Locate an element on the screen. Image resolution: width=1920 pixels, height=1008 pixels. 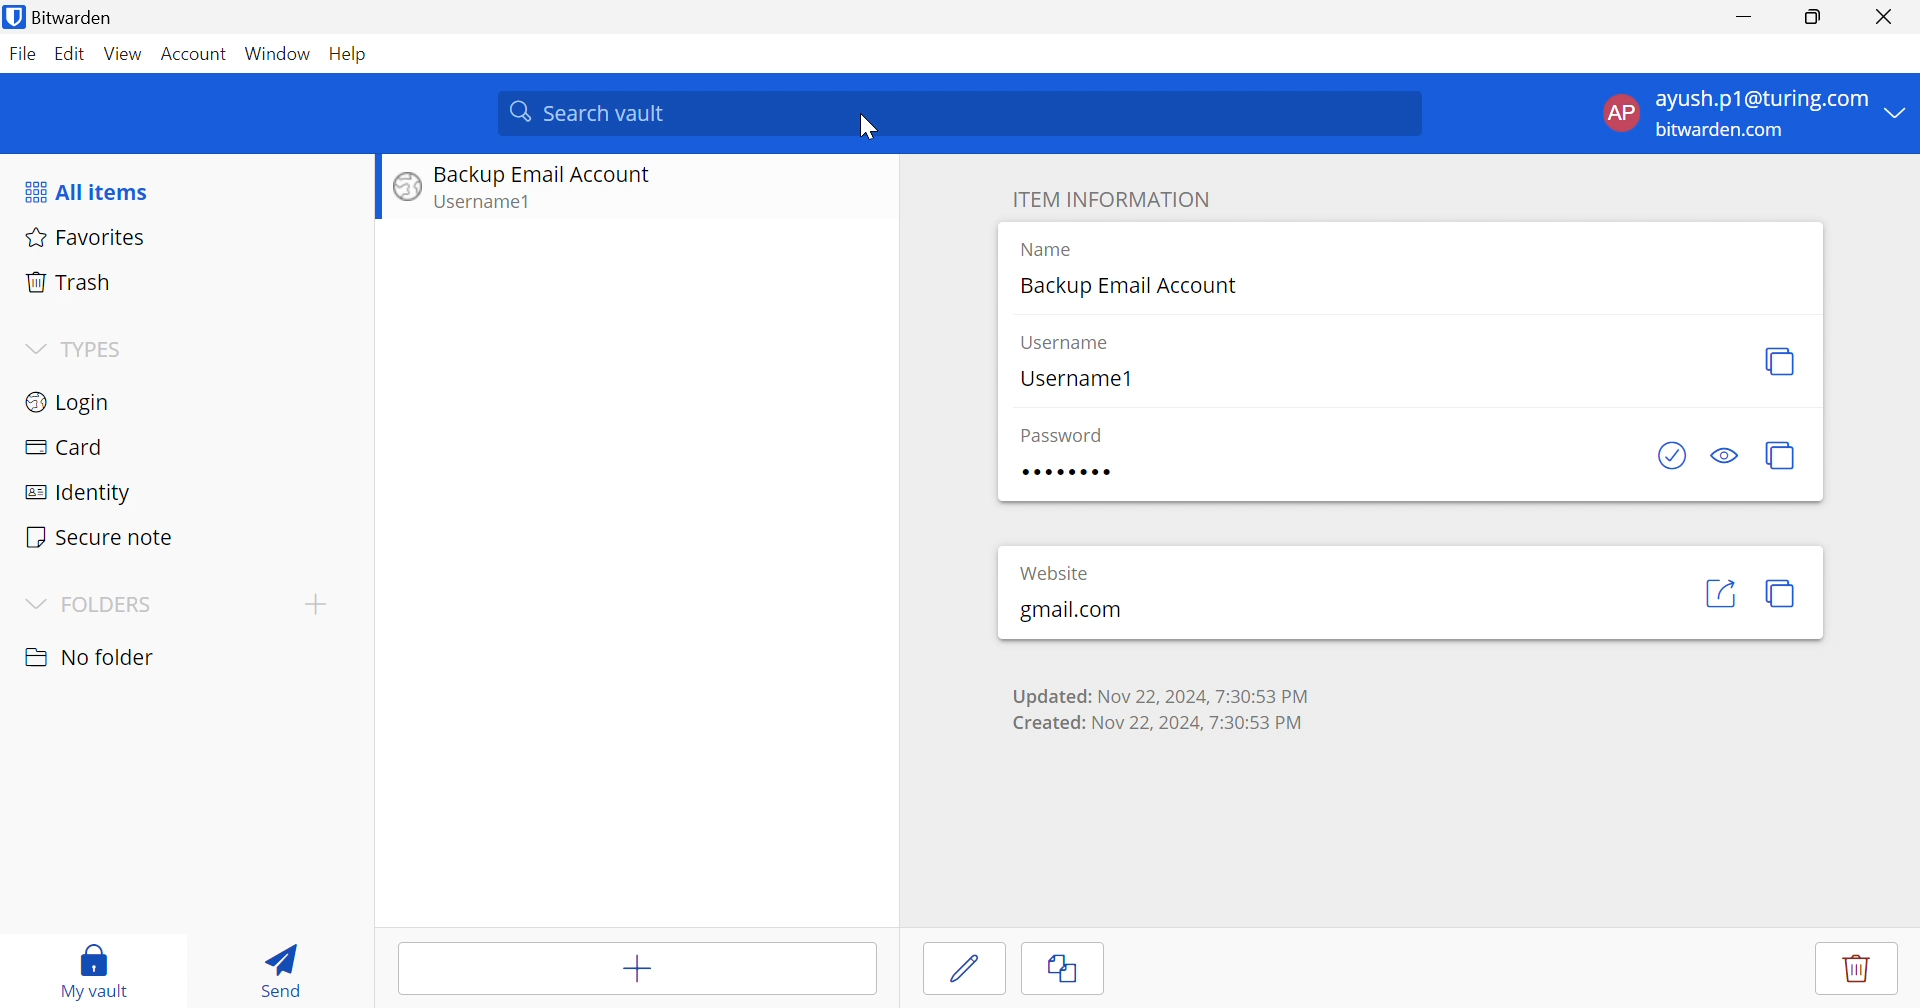
Backup Email Account is located at coordinates (1130, 285).